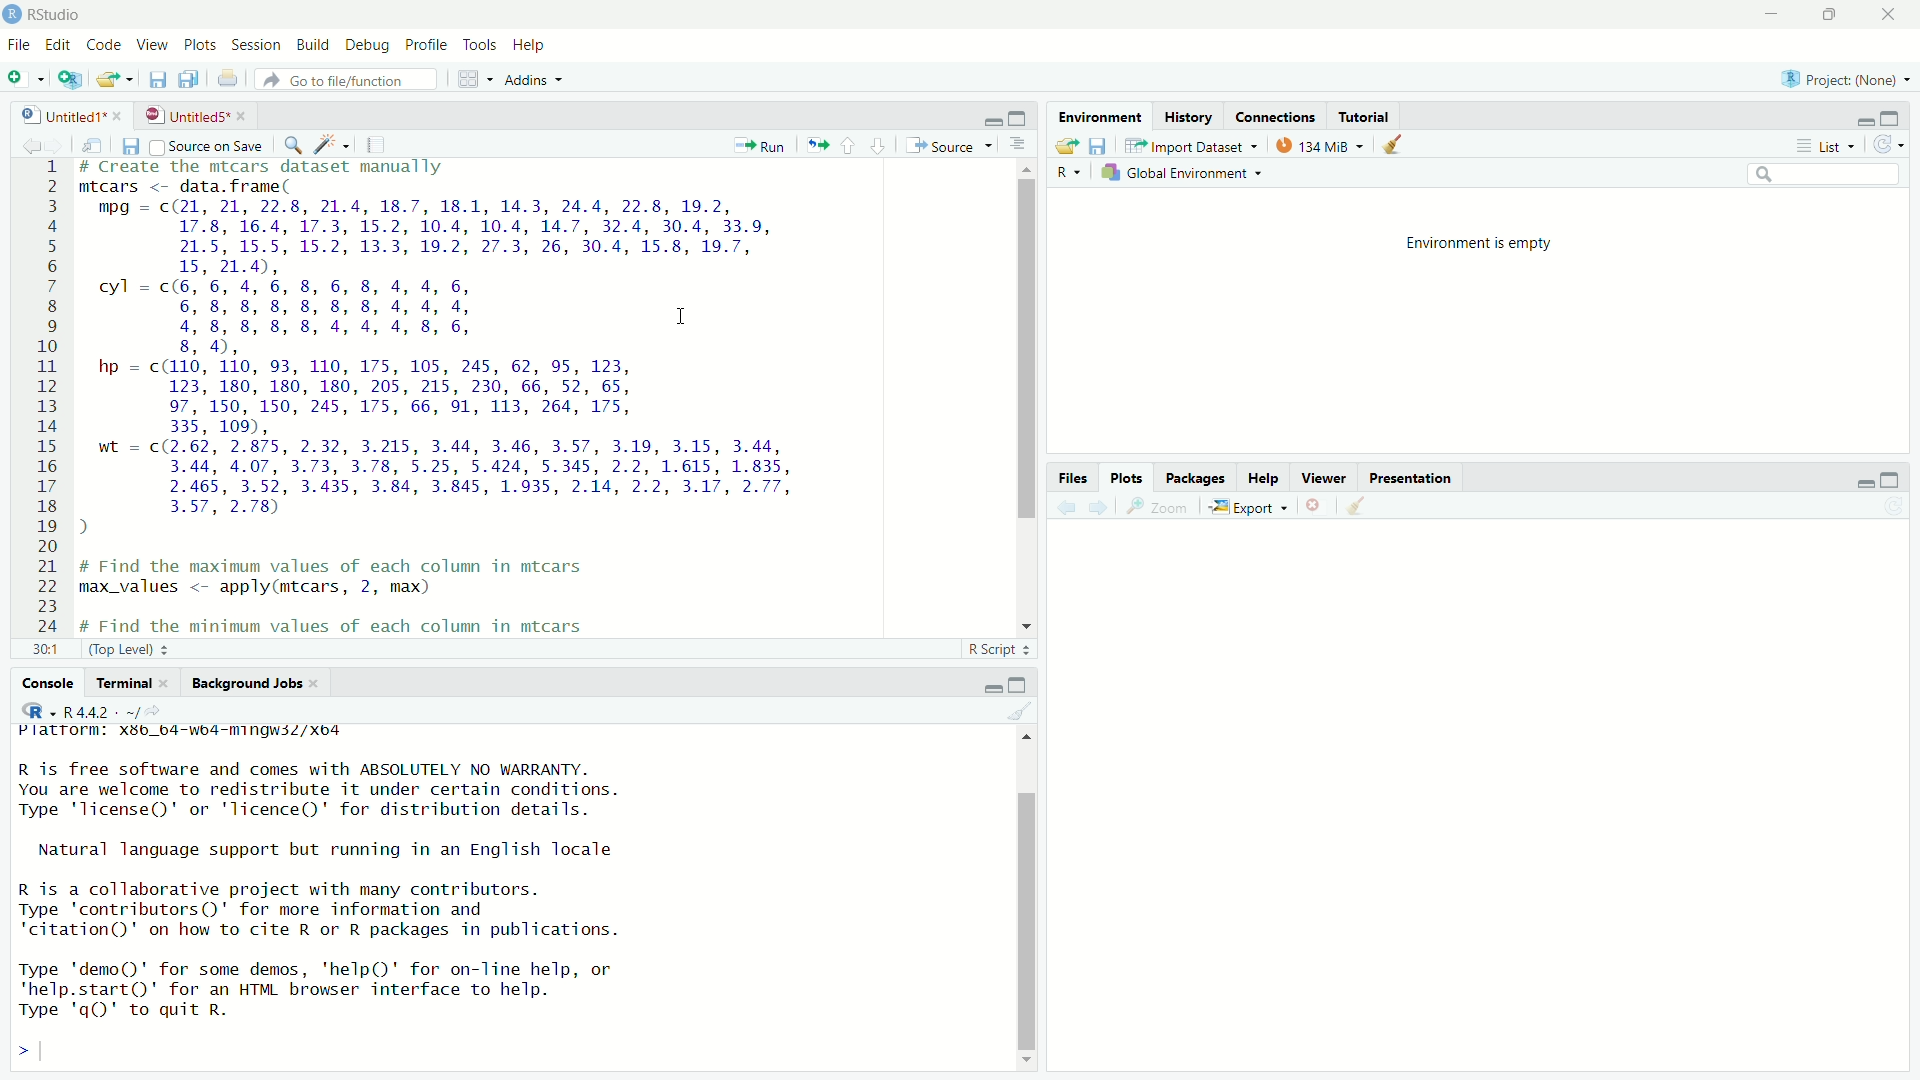 This screenshot has width=1920, height=1080. What do you see at coordinates (1017, 714) in the screenshot?
I see `clear` at bounding box center [1017, 714].